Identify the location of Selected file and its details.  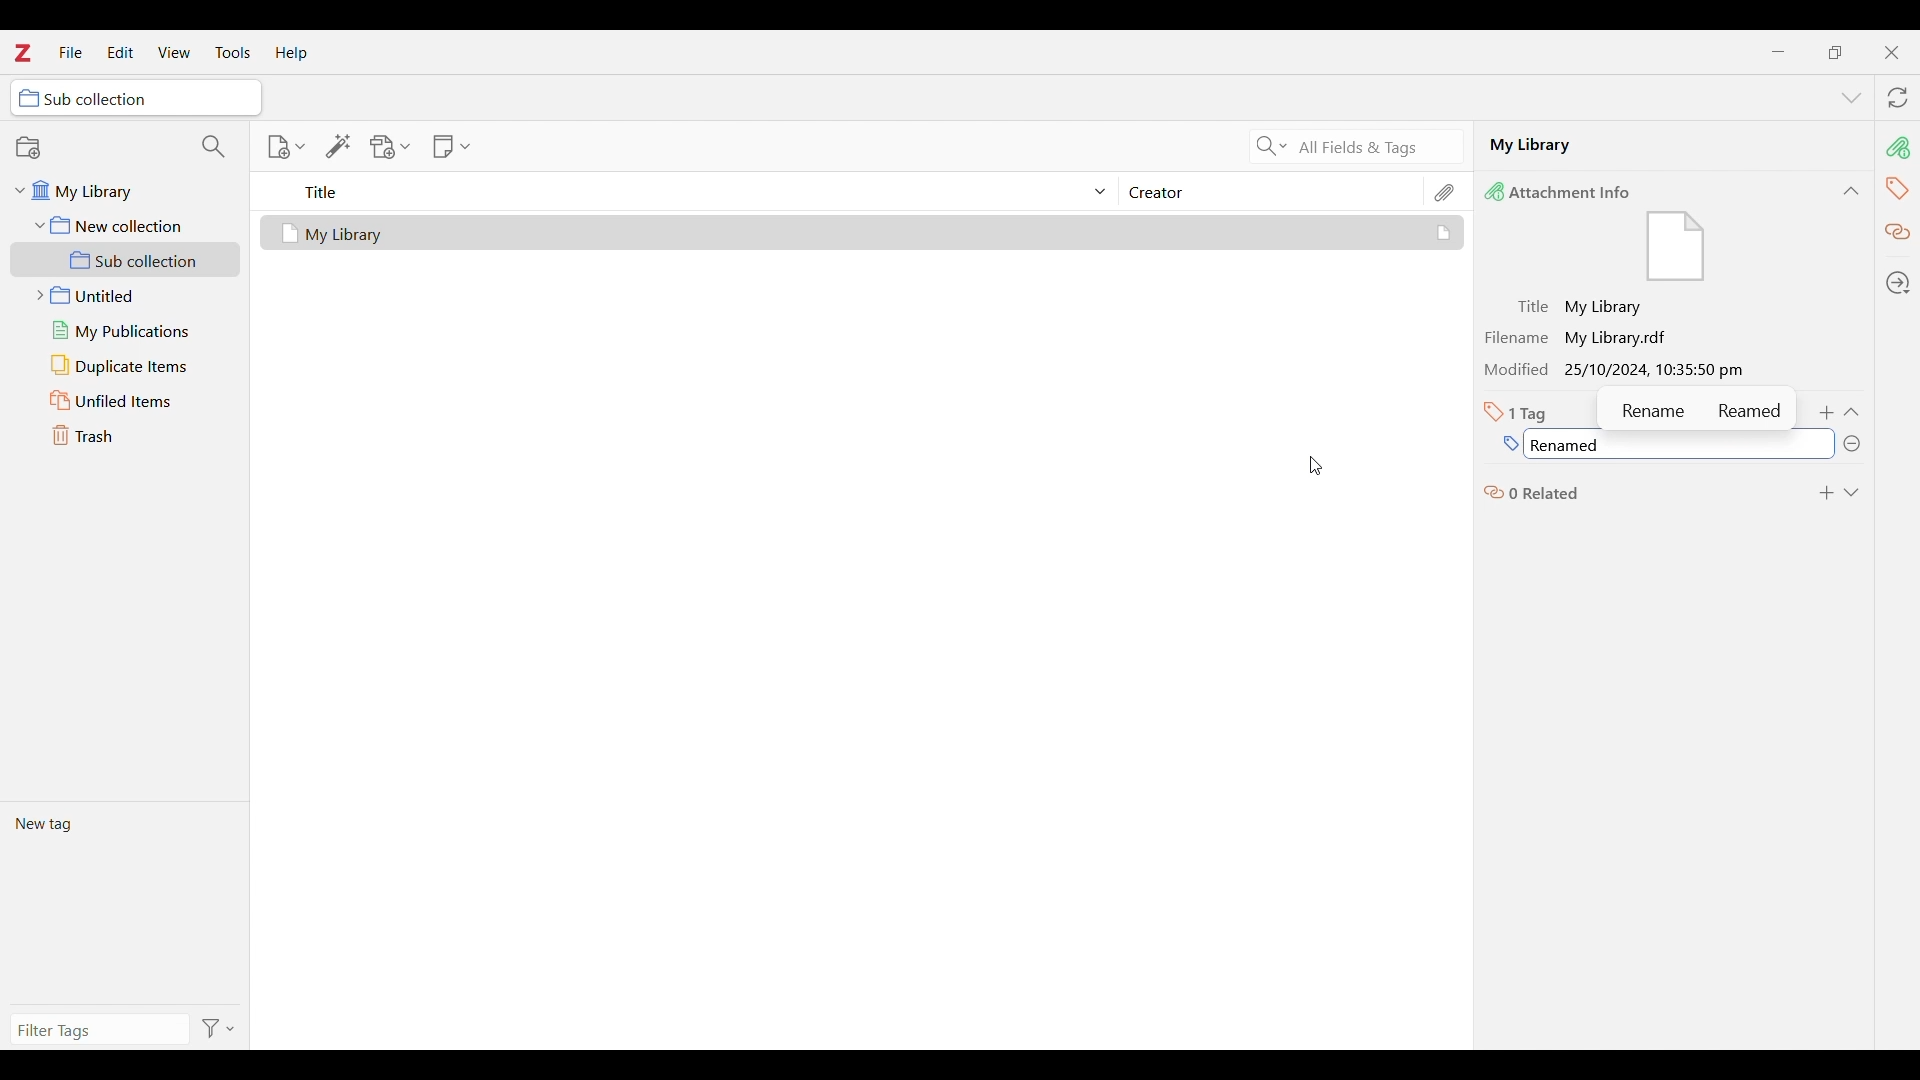
(863, 233).